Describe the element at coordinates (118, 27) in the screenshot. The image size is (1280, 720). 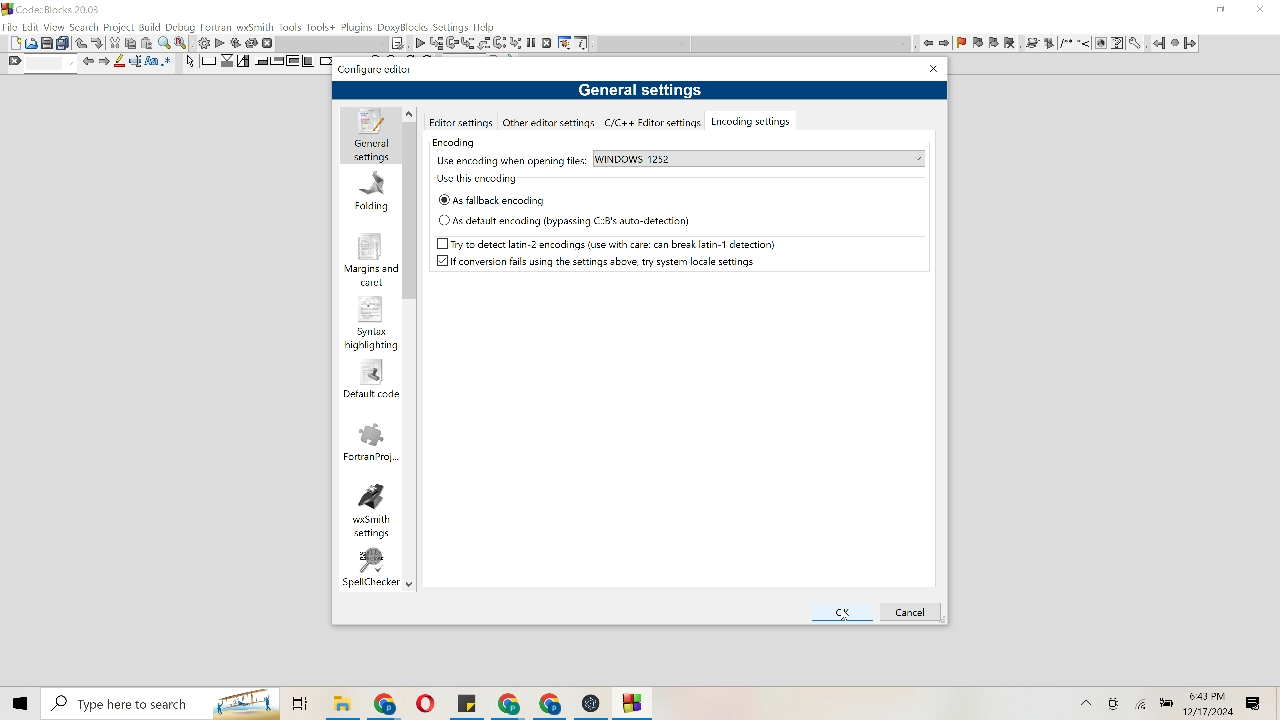
I see `Project` at that location.